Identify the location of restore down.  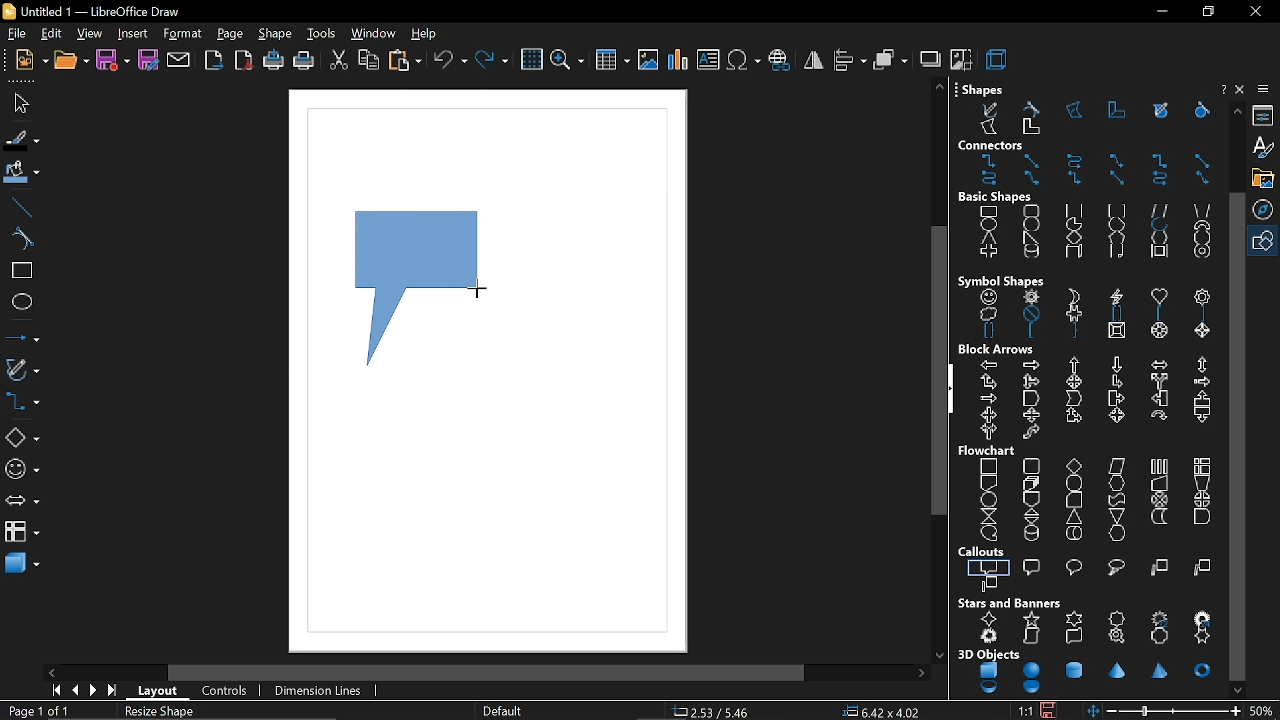
(1206, 12).